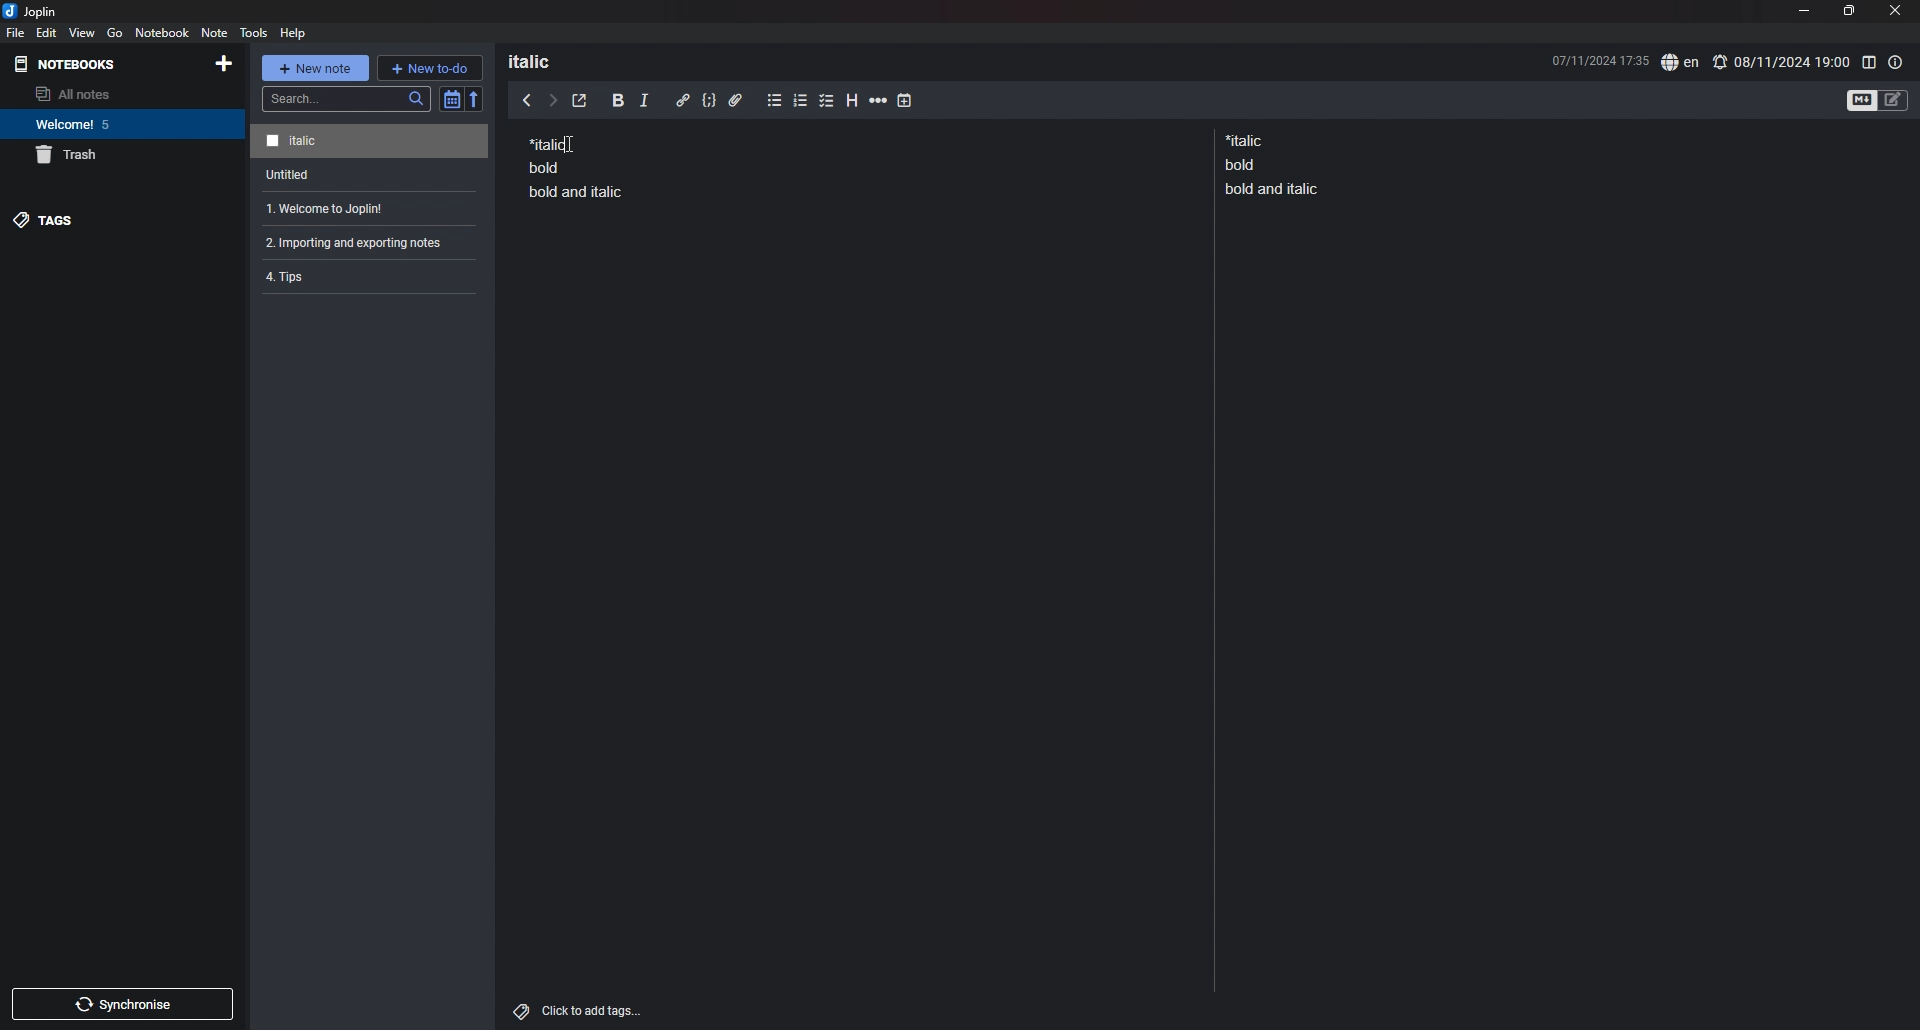 The image size is (1920, 1030). I want to click on toggle editor layout, so click(1868, 62).